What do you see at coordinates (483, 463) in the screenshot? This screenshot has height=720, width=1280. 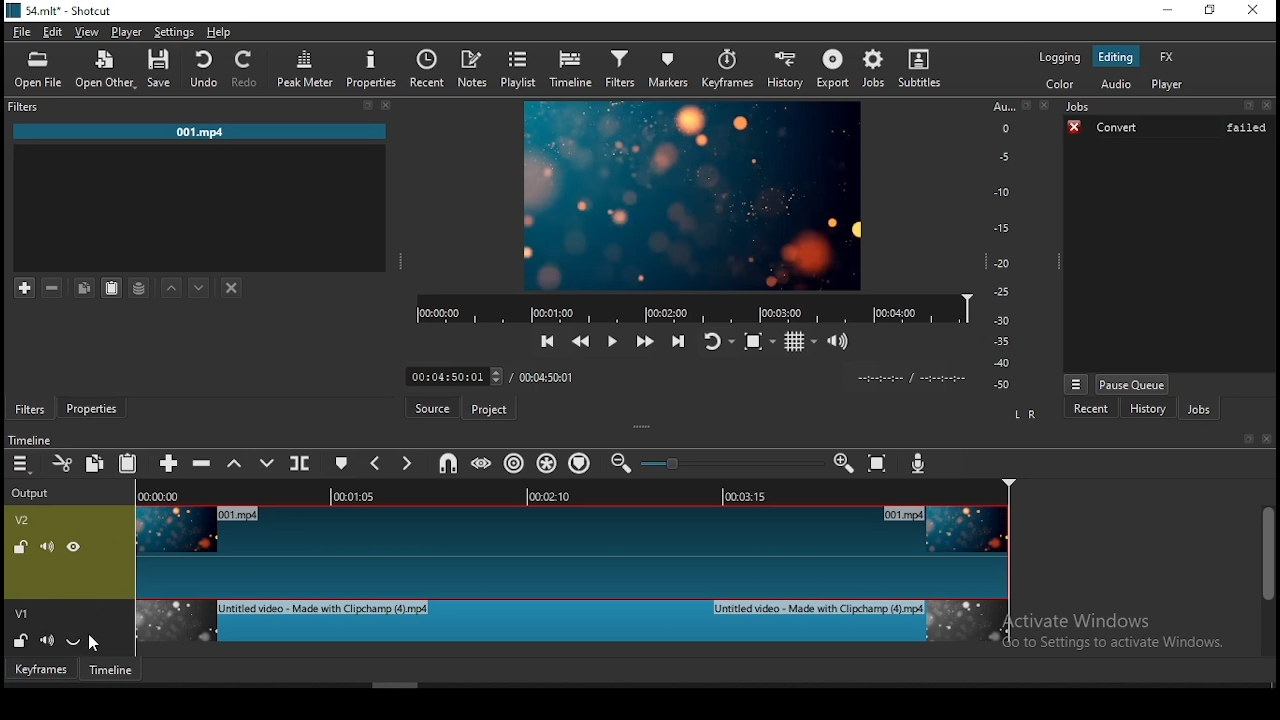 I see `scrub while dragging` at bounding box center [483, 463].